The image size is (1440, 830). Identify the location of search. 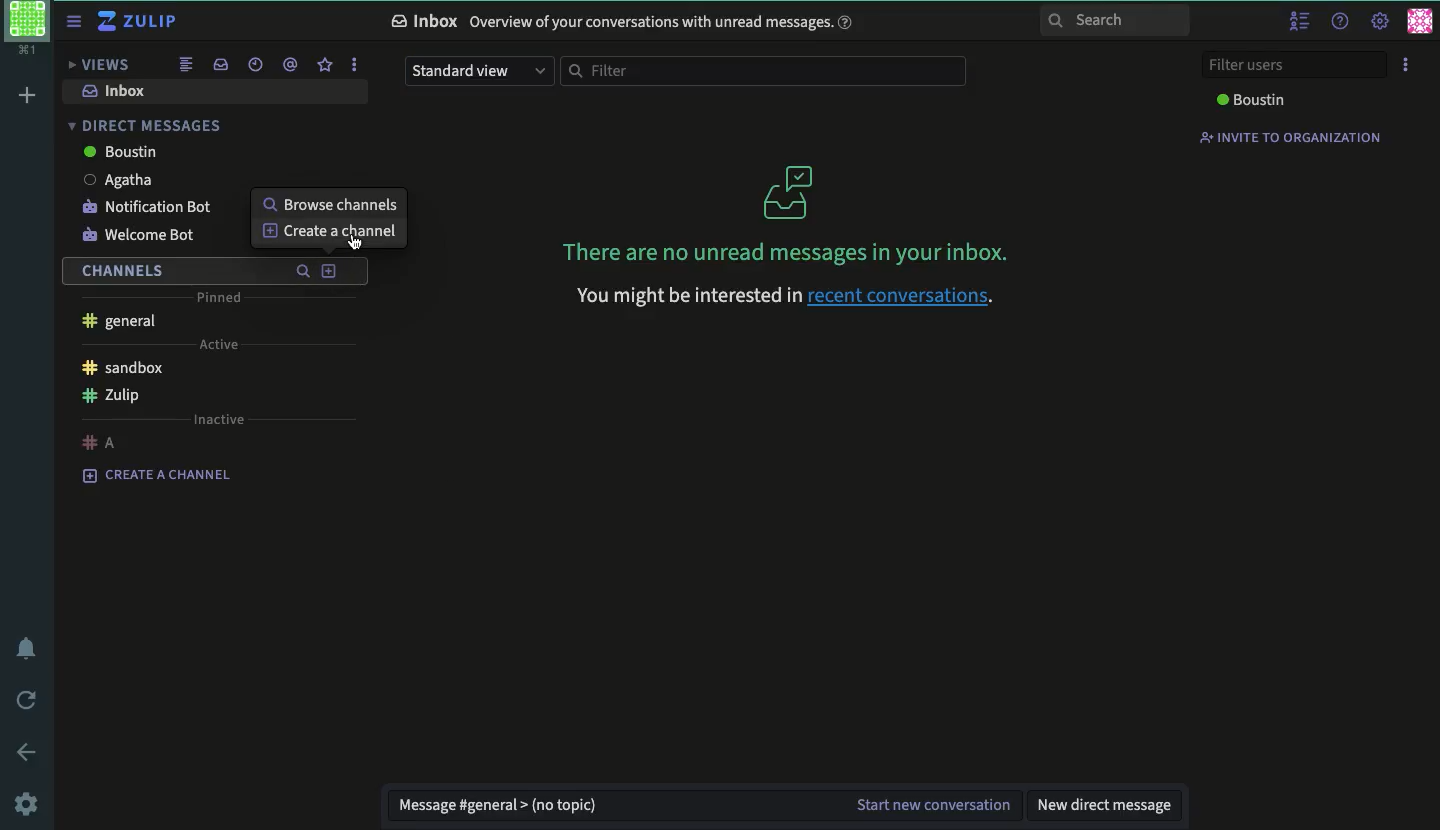
(296, 273).